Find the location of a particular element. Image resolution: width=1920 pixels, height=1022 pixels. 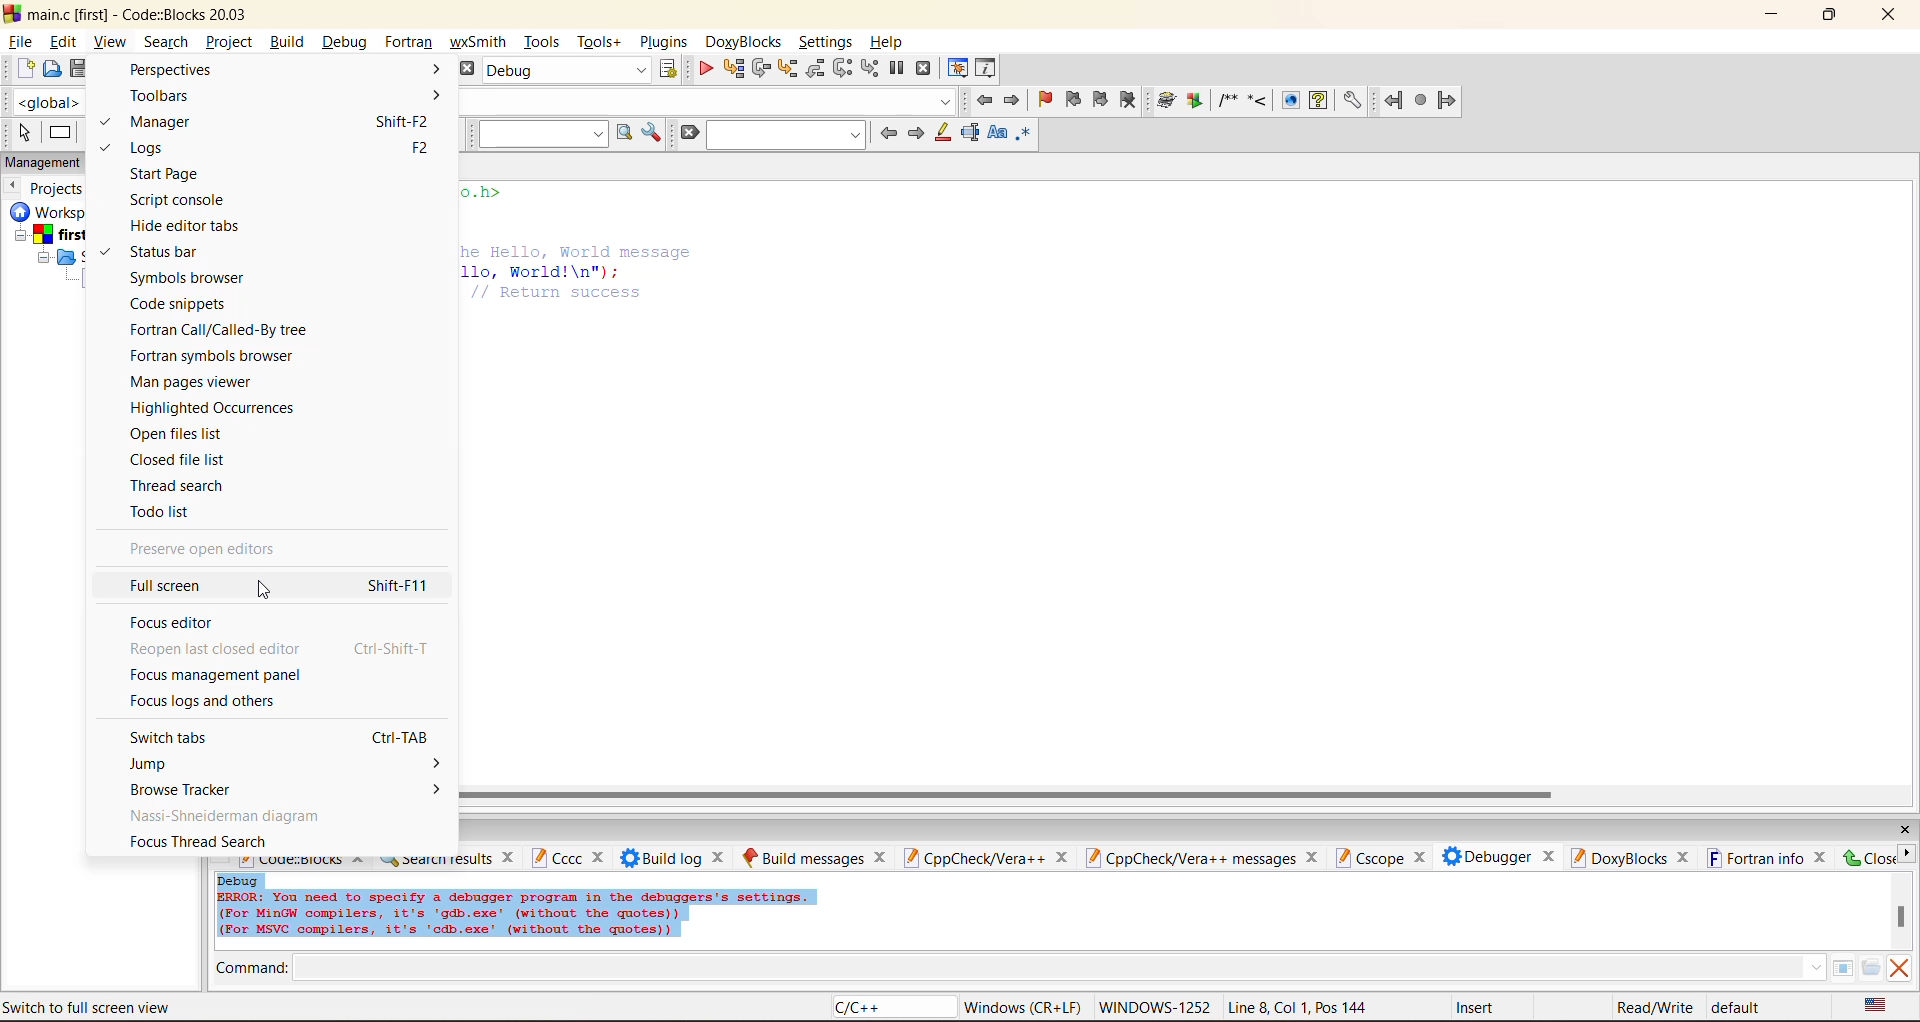

run search is located at coordinates (622, 135).